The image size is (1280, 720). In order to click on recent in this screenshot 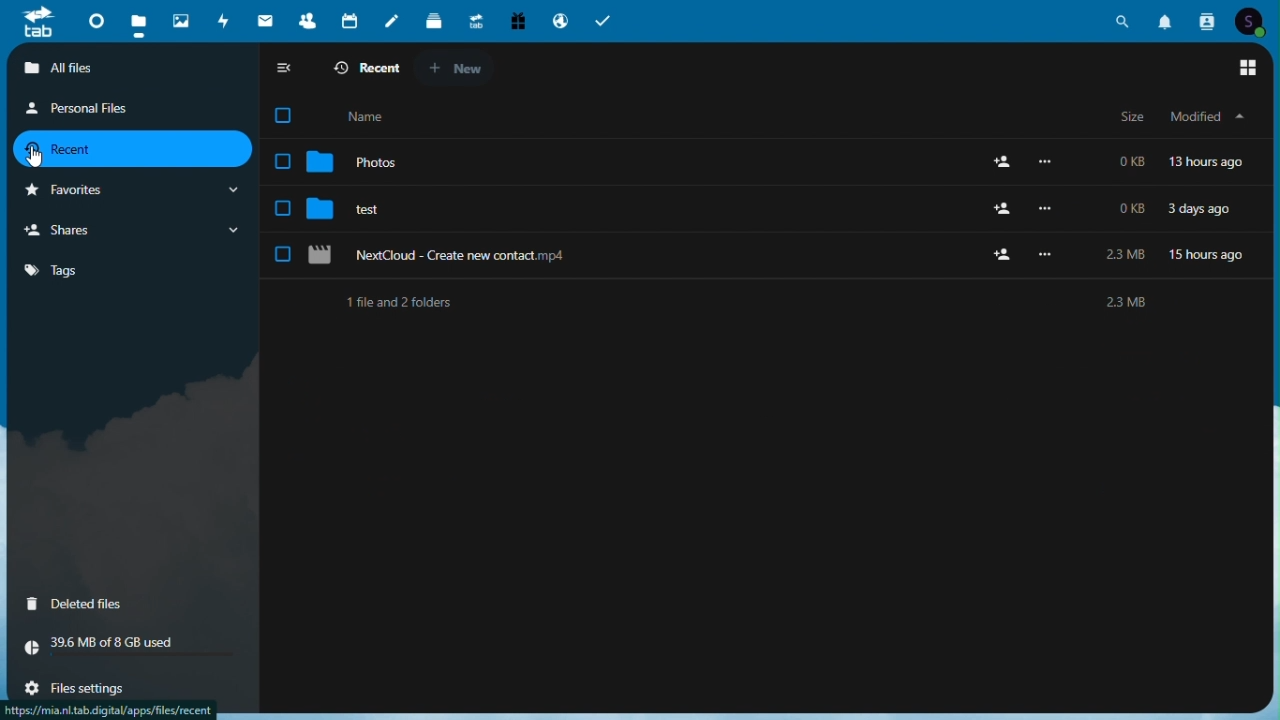, I will do `click(130, 148)`.